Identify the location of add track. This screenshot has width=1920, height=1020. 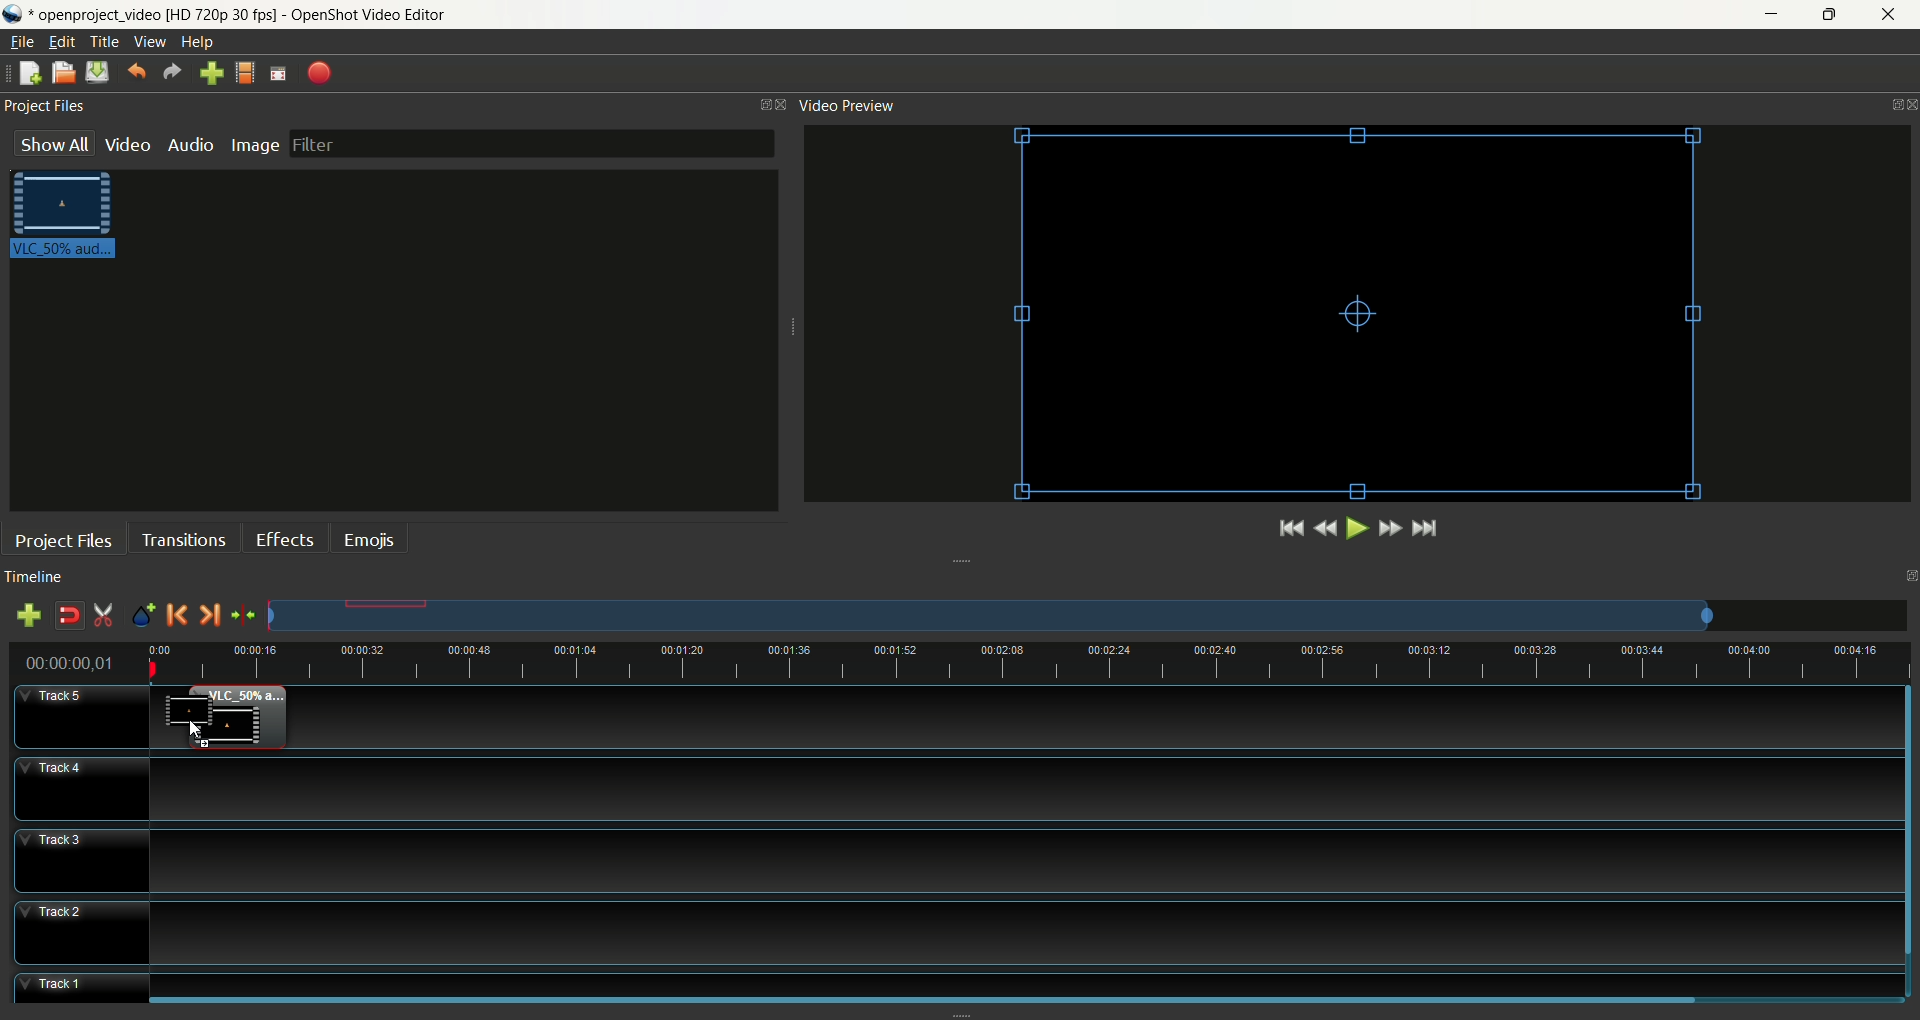
(29, 616).